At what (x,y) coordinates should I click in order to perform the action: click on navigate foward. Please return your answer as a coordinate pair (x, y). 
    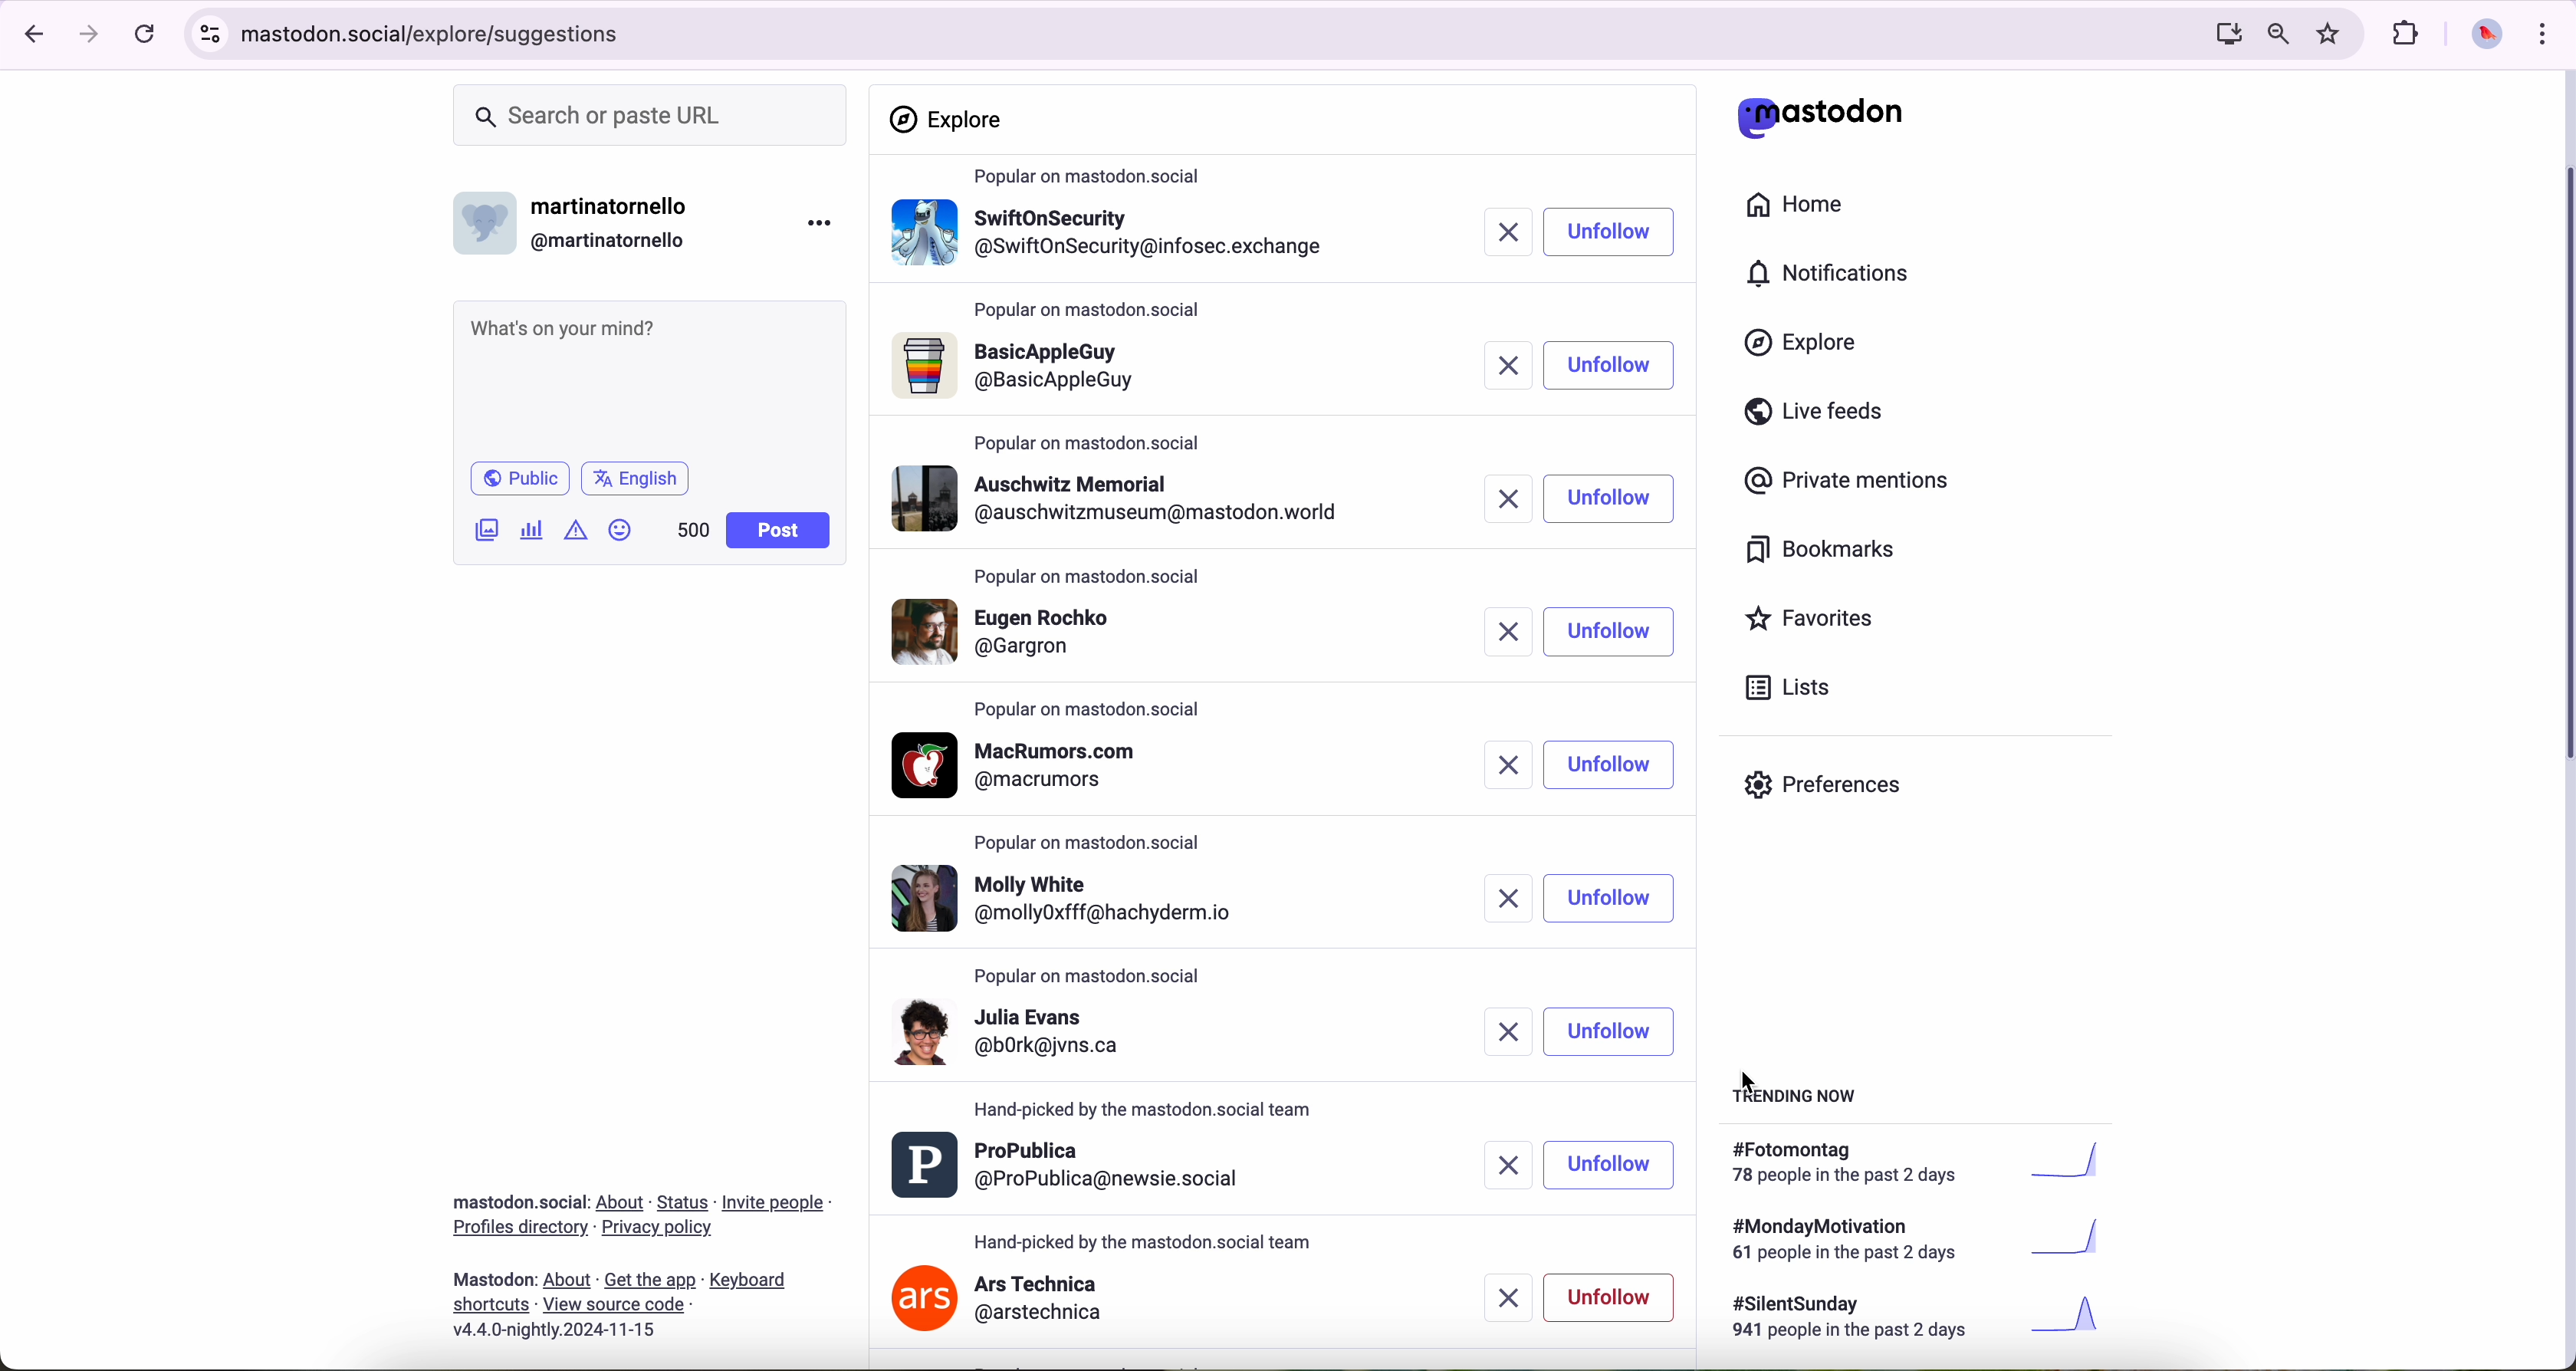
    Looking at the image, I should click on (90, 35).